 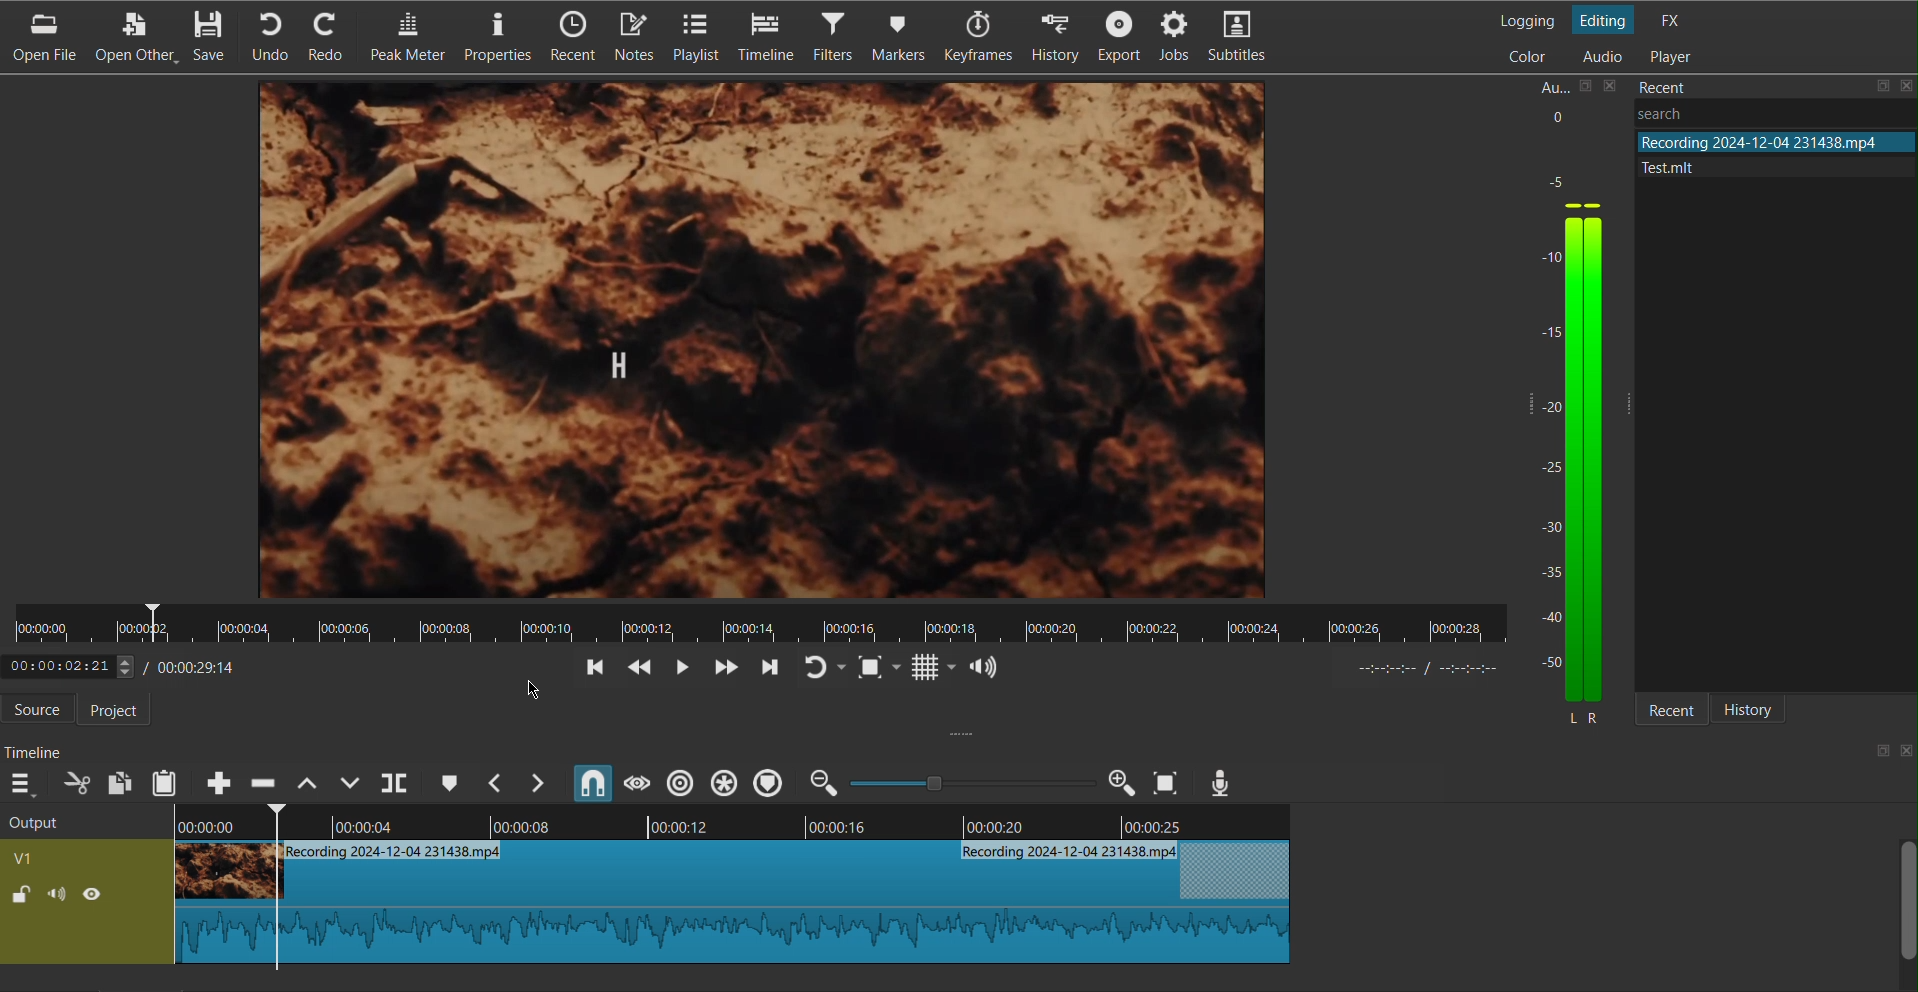 I want to click on Peak Meter, so click(x=403, y=38).